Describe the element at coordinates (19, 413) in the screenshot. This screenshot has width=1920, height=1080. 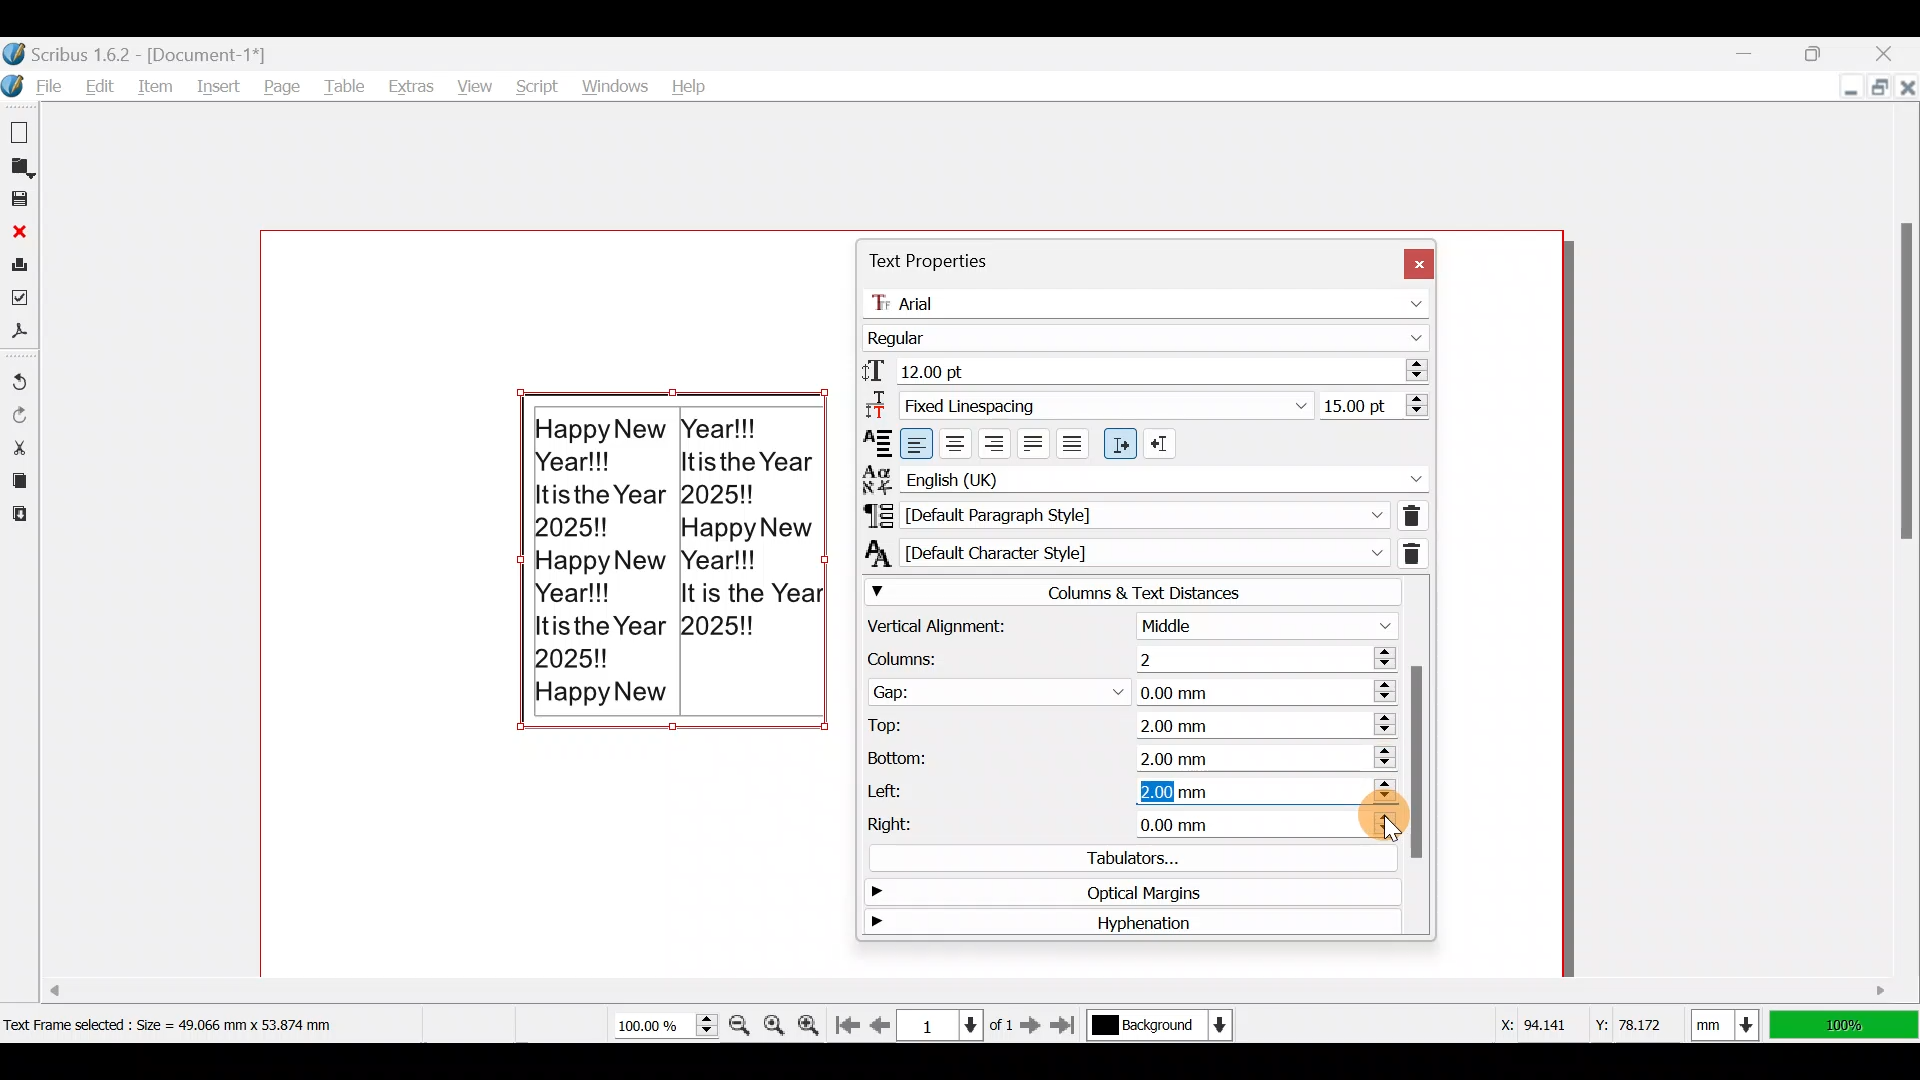
I see `Redo` at that location.